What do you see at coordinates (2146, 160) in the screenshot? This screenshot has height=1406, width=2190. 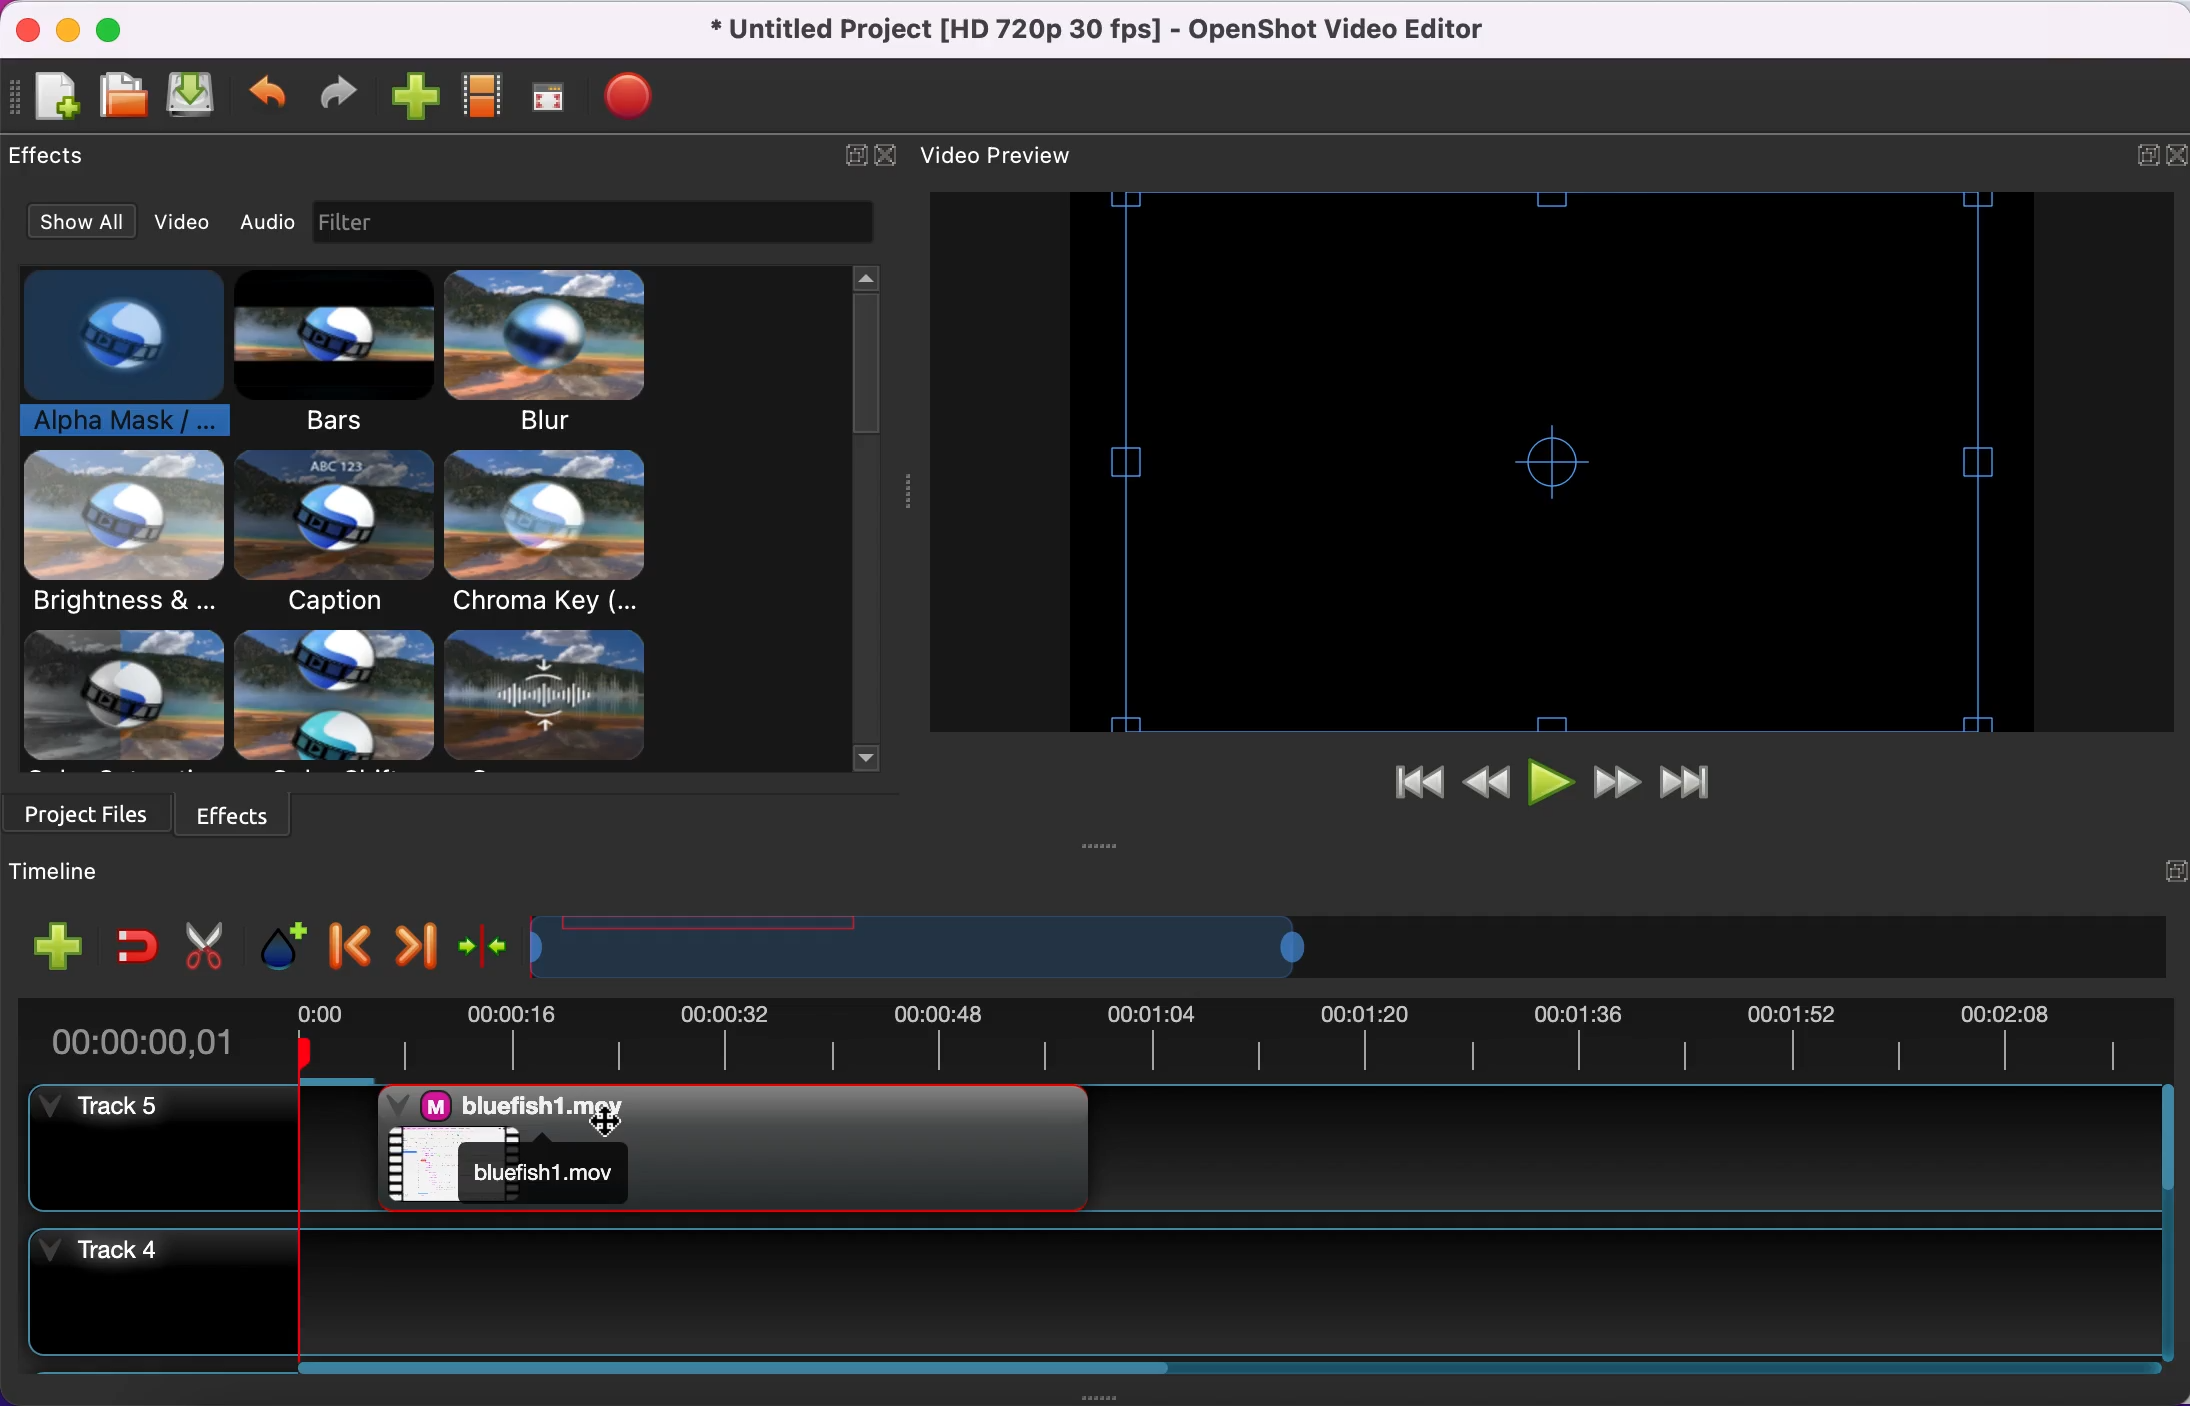 I see `expand/hide` at bounding box center [2146, 160].